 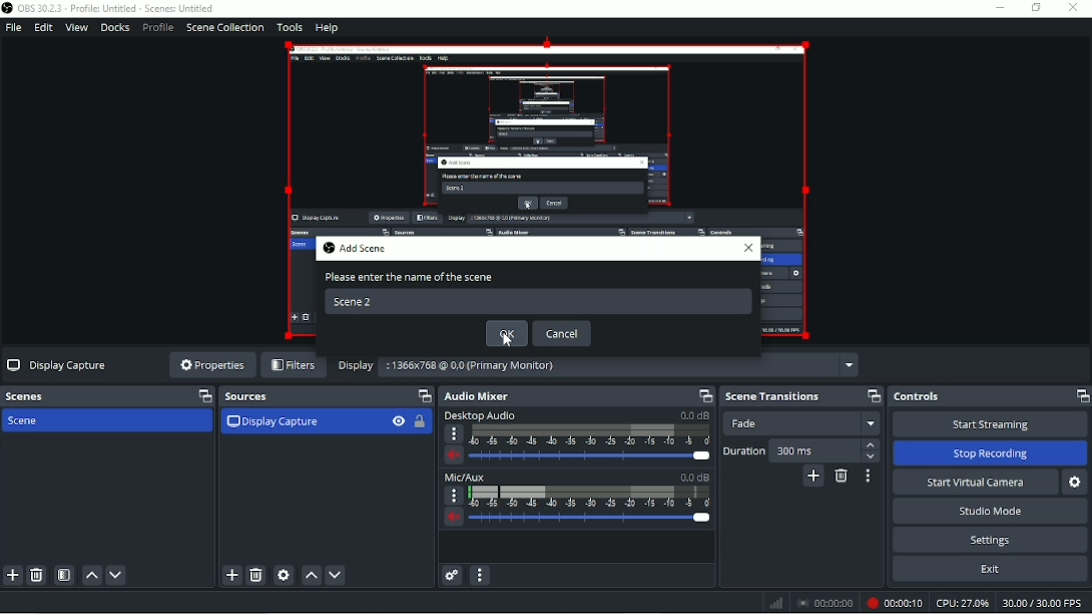 I want to click on Desktop Audio, so click(x=479, y=417).